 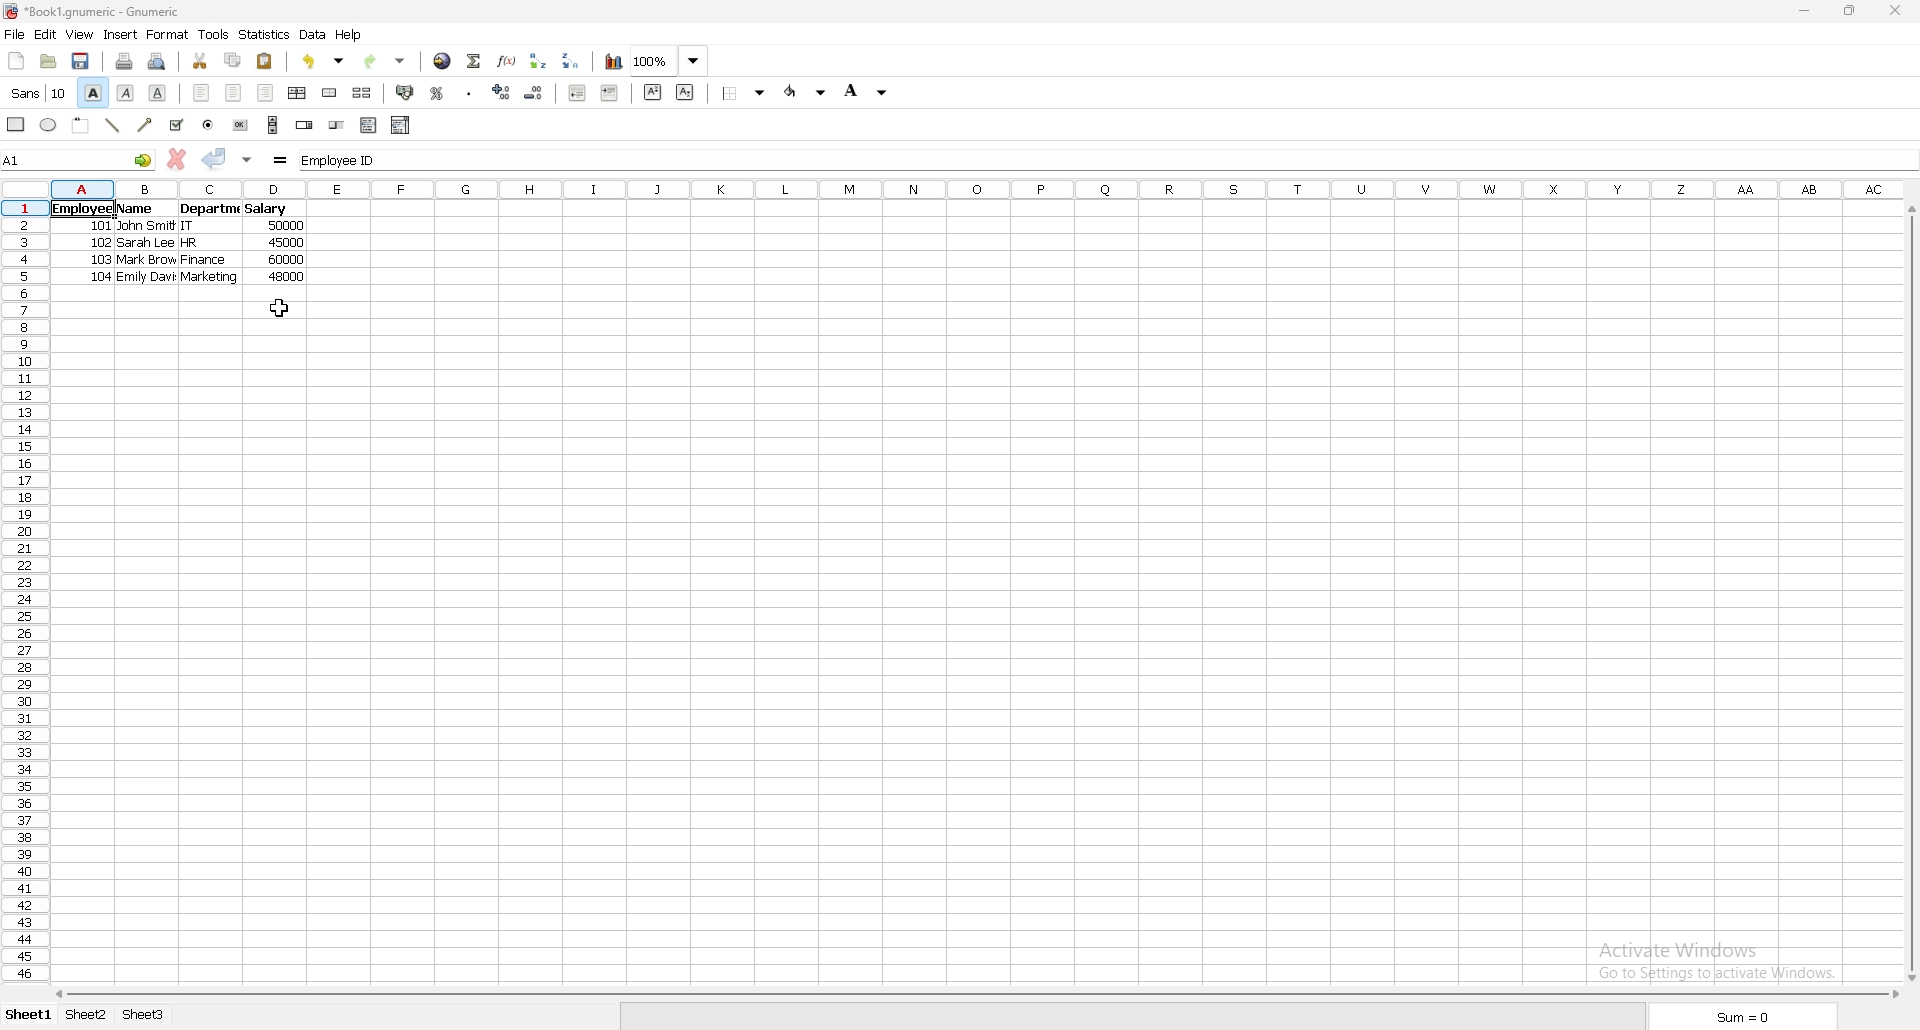 What do you see at coordinates (336, 124) in the screenshot?
I see `slider` at bounding box center [336, 124].